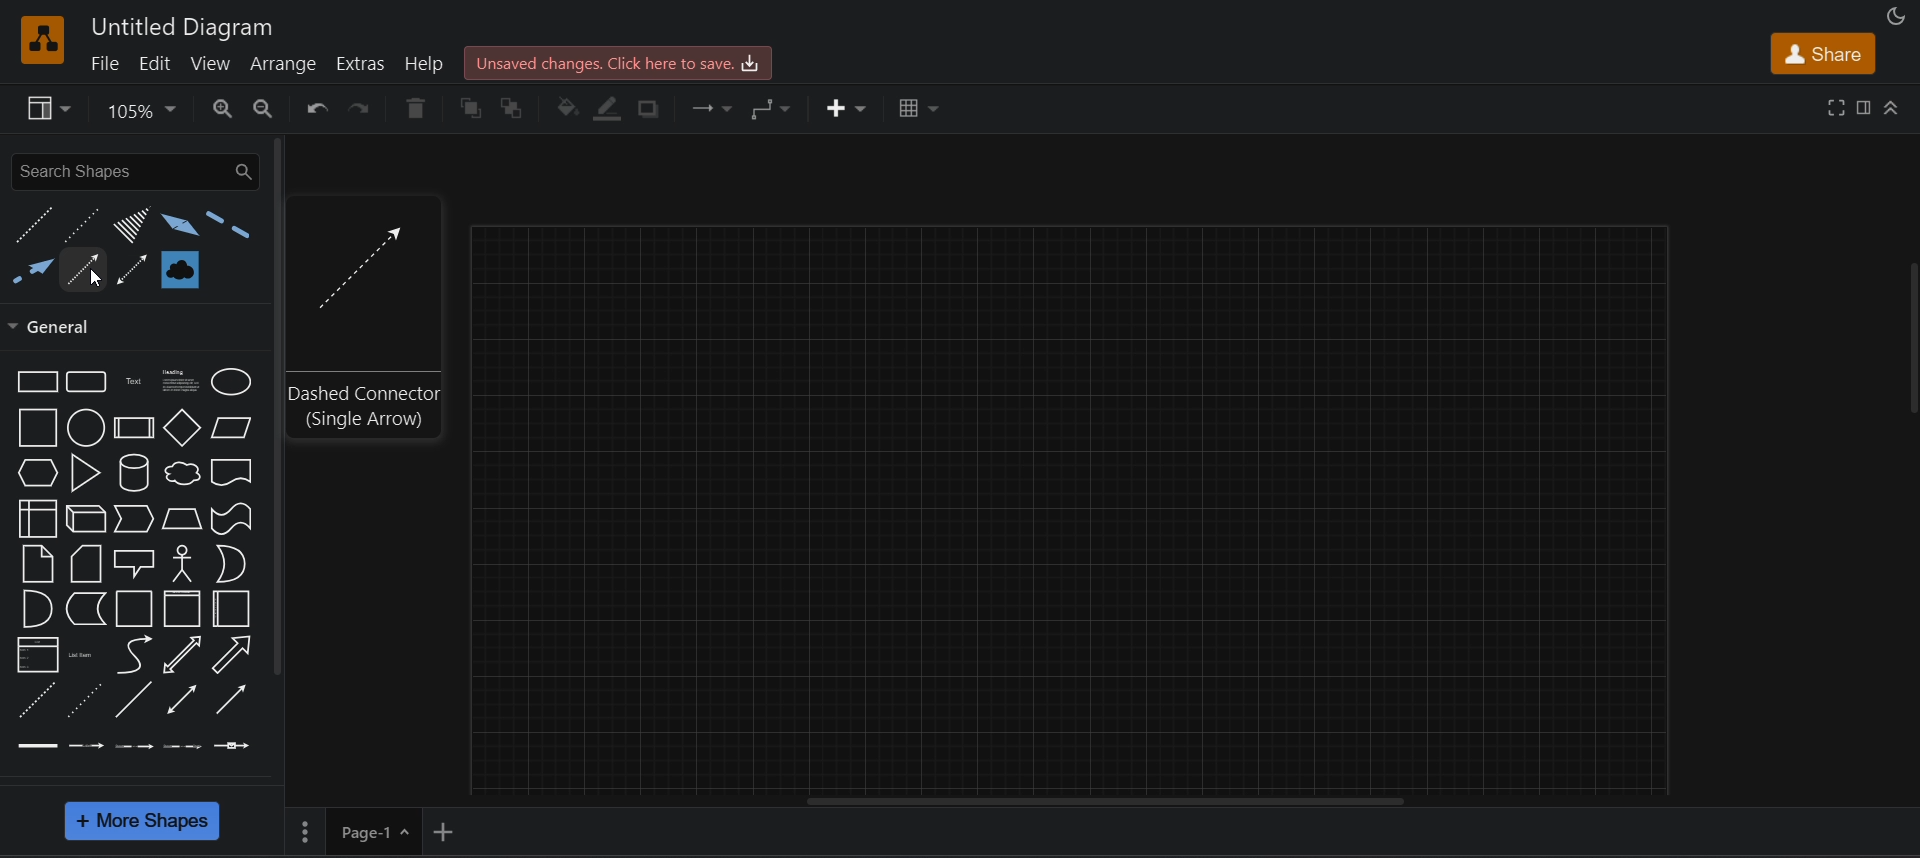 The height and width of the screenshot is (858, 1920). I want to click on , so click(234, 607).